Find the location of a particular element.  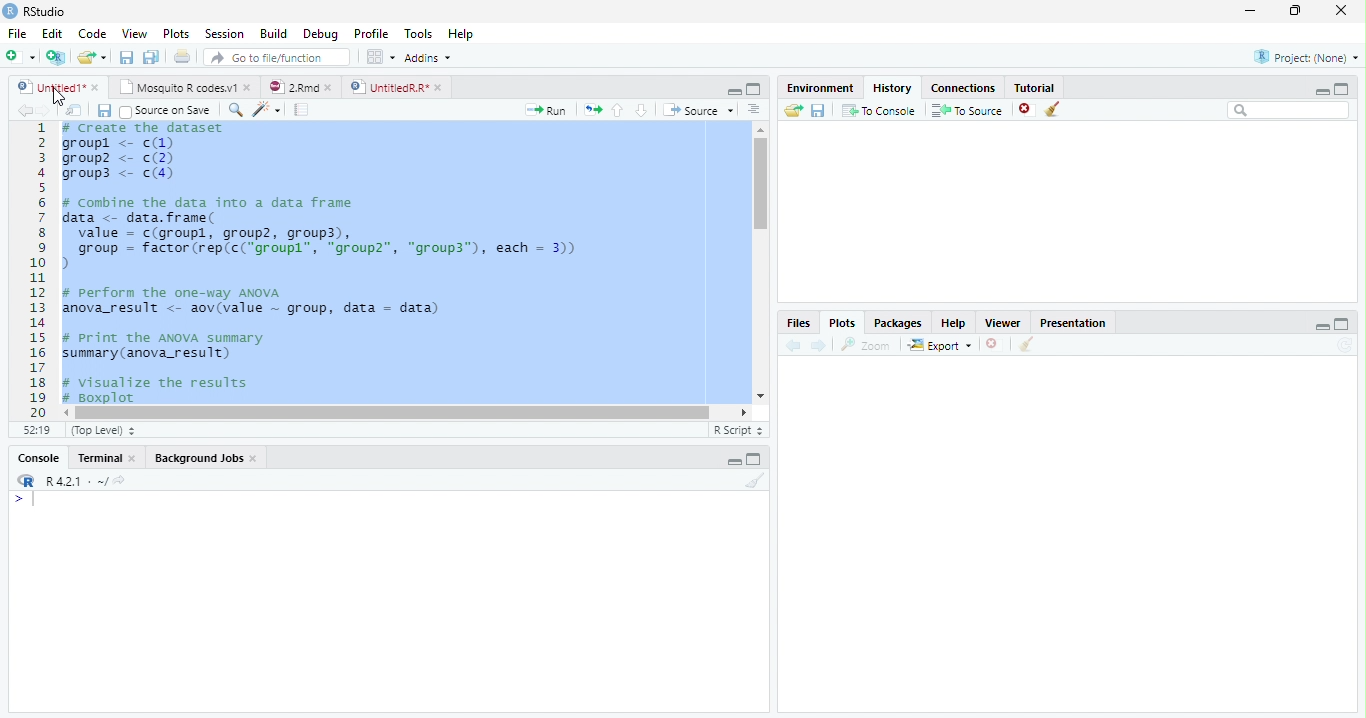

Save all is located at coordinates (108, 112).